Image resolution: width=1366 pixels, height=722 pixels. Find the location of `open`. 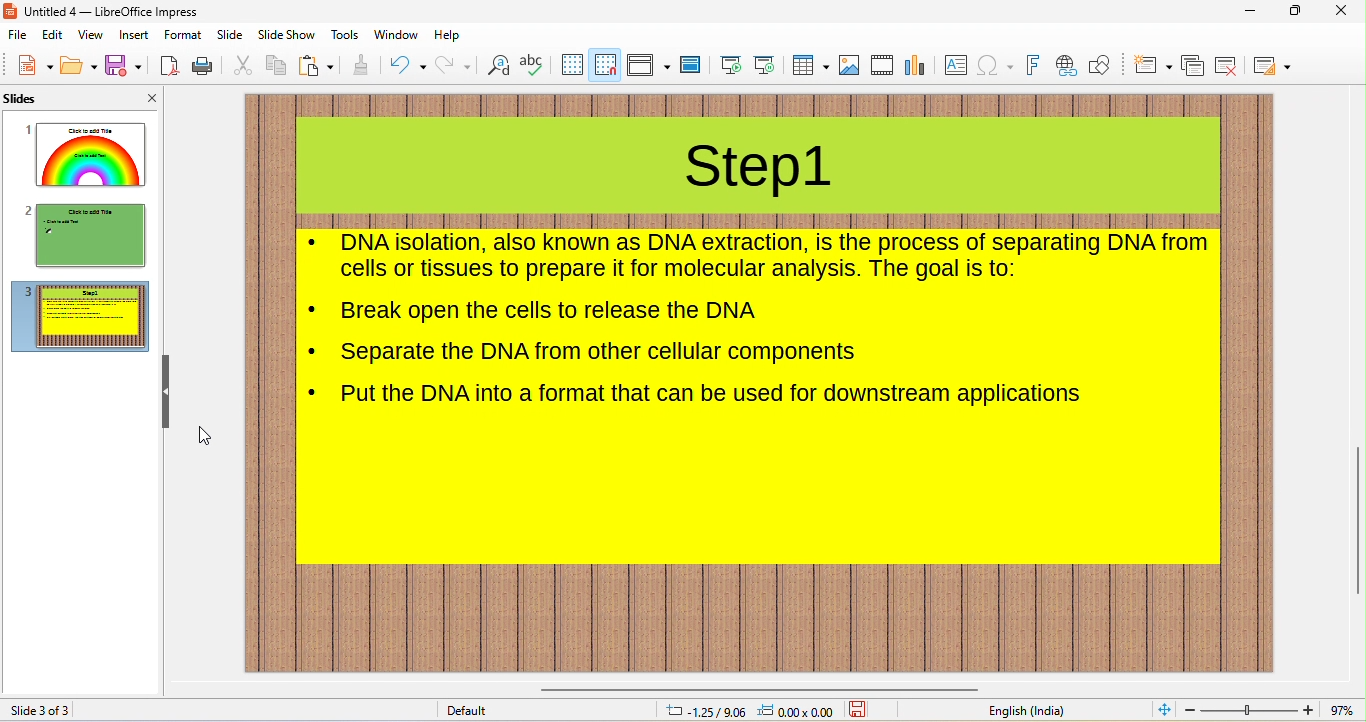

open is located at coordinates (78, 66).